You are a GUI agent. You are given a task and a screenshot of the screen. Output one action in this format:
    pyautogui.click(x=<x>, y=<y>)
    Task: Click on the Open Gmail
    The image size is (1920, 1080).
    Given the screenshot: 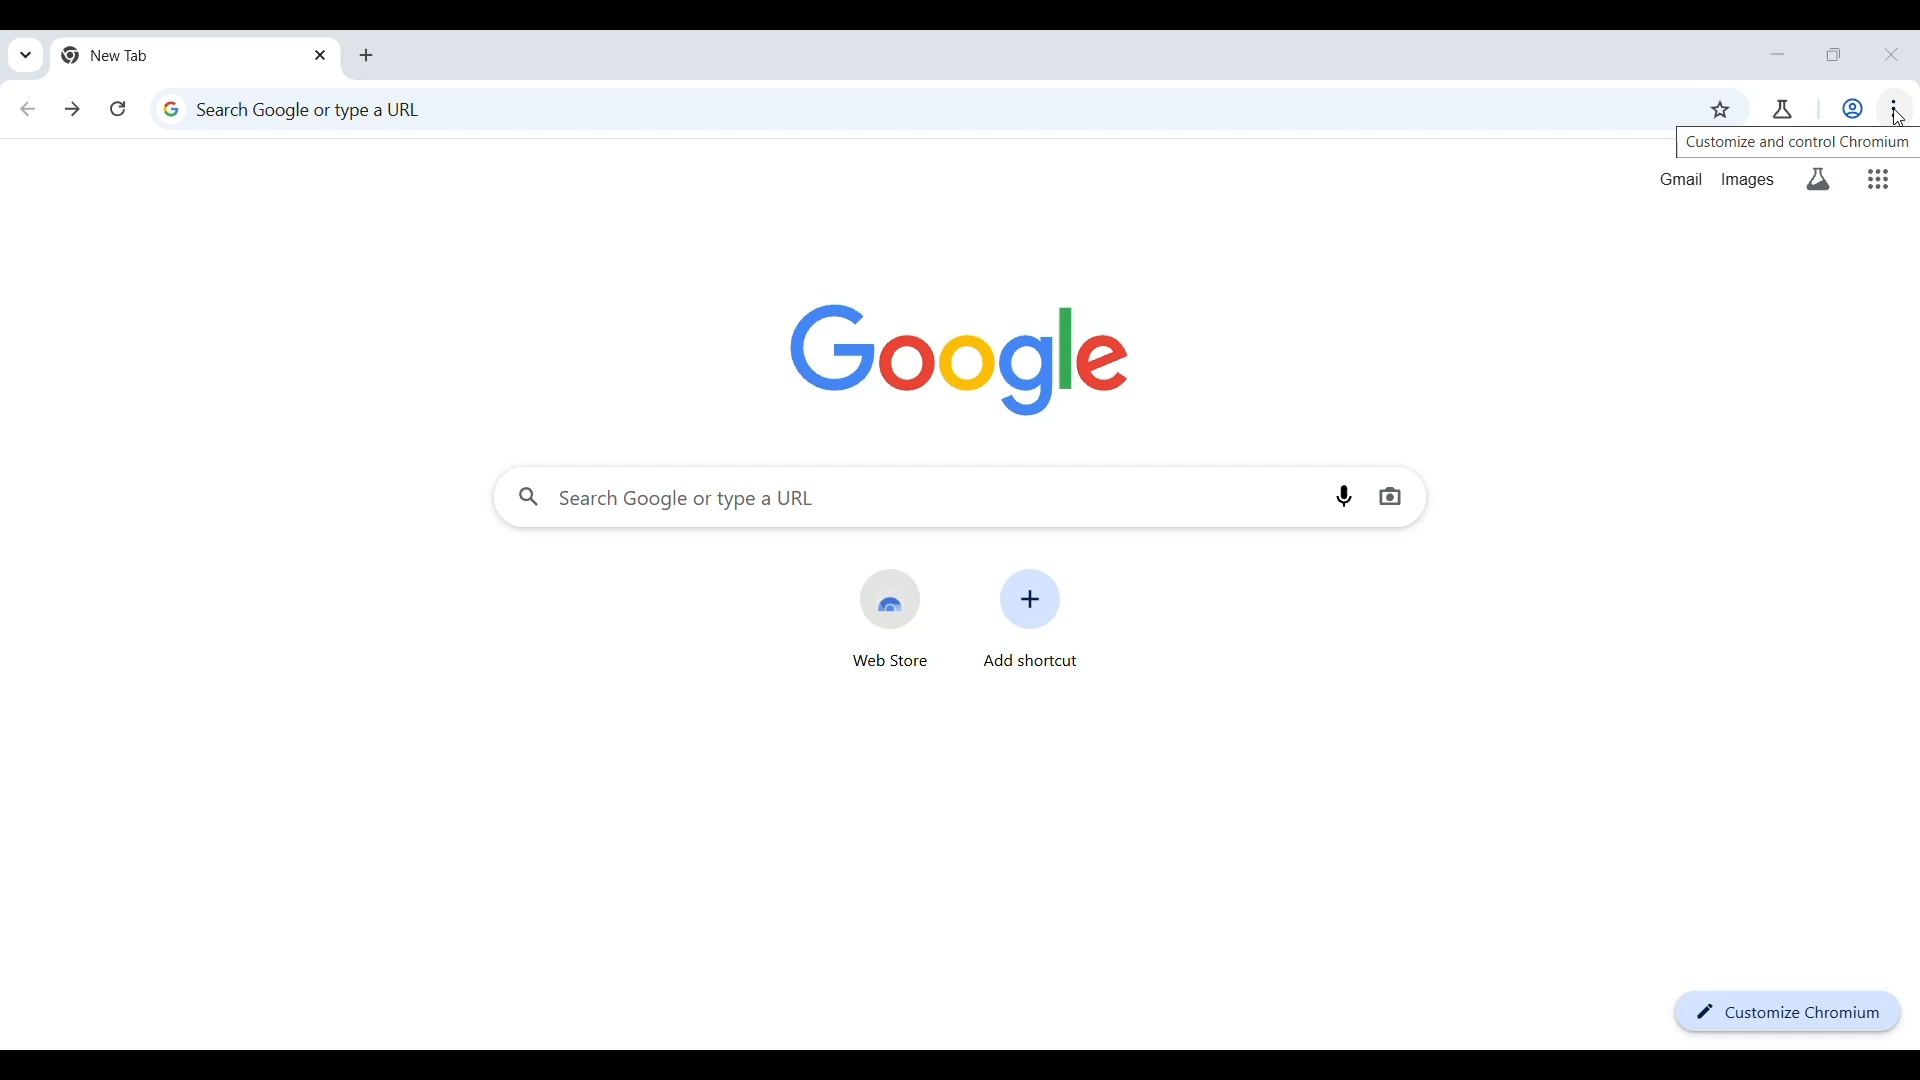 What is the action you would take?
    pyautogui.click(x=1681, y=179)
    